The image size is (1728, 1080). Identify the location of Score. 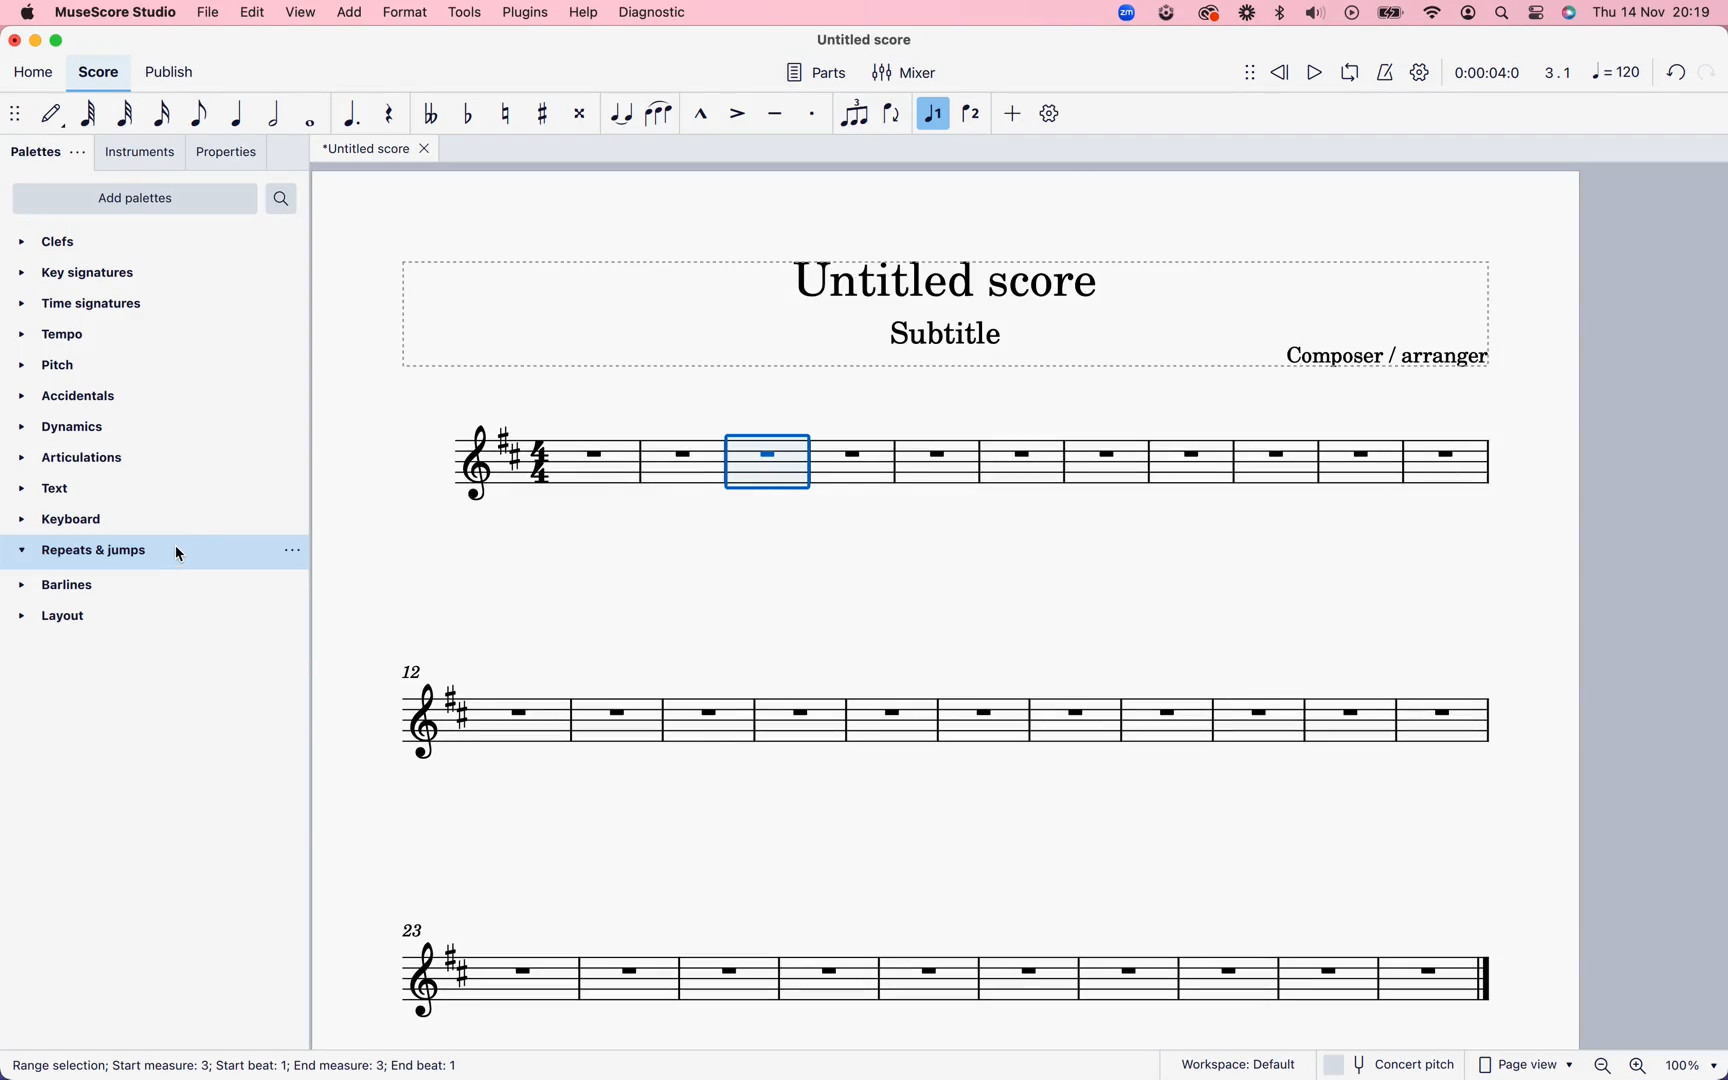
(582, 464).